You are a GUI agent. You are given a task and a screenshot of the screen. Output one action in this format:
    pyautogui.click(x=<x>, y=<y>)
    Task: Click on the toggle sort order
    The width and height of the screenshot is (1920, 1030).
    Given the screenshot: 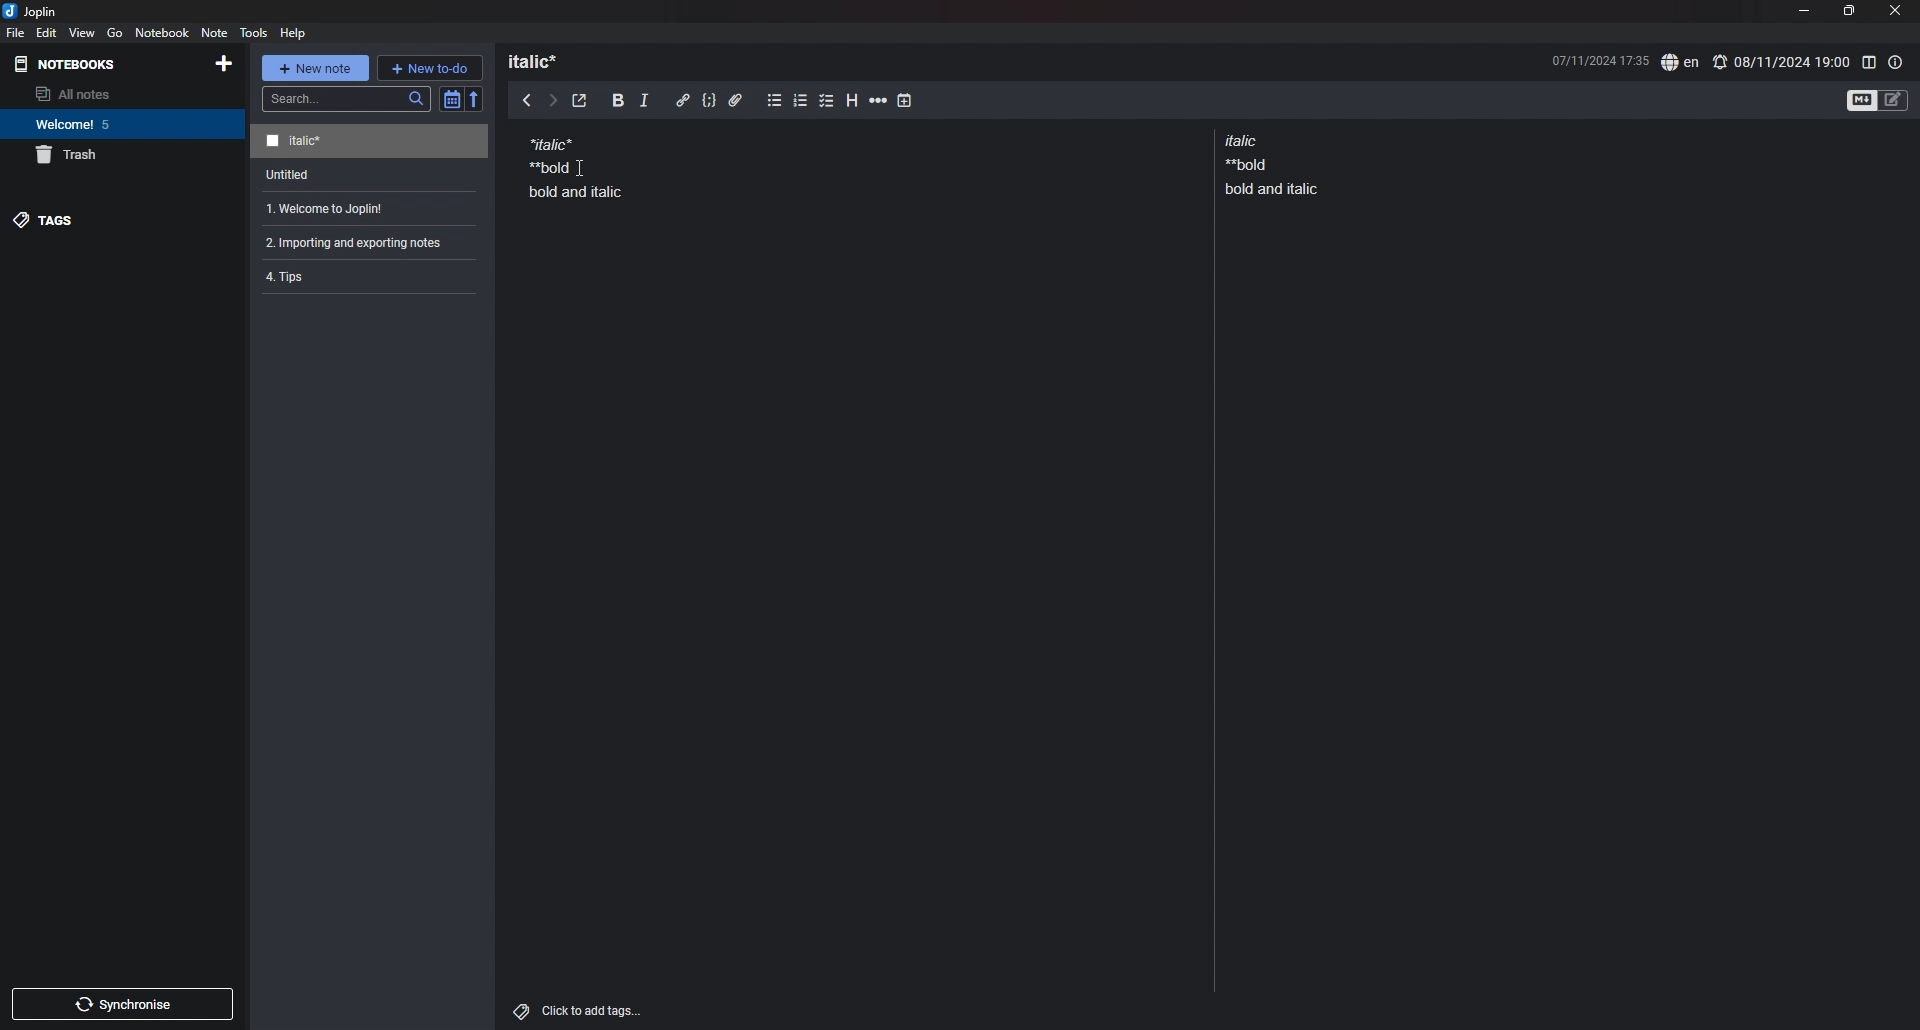 What is the action you would take?
    pyautogui.click(x=451, y=99)
    